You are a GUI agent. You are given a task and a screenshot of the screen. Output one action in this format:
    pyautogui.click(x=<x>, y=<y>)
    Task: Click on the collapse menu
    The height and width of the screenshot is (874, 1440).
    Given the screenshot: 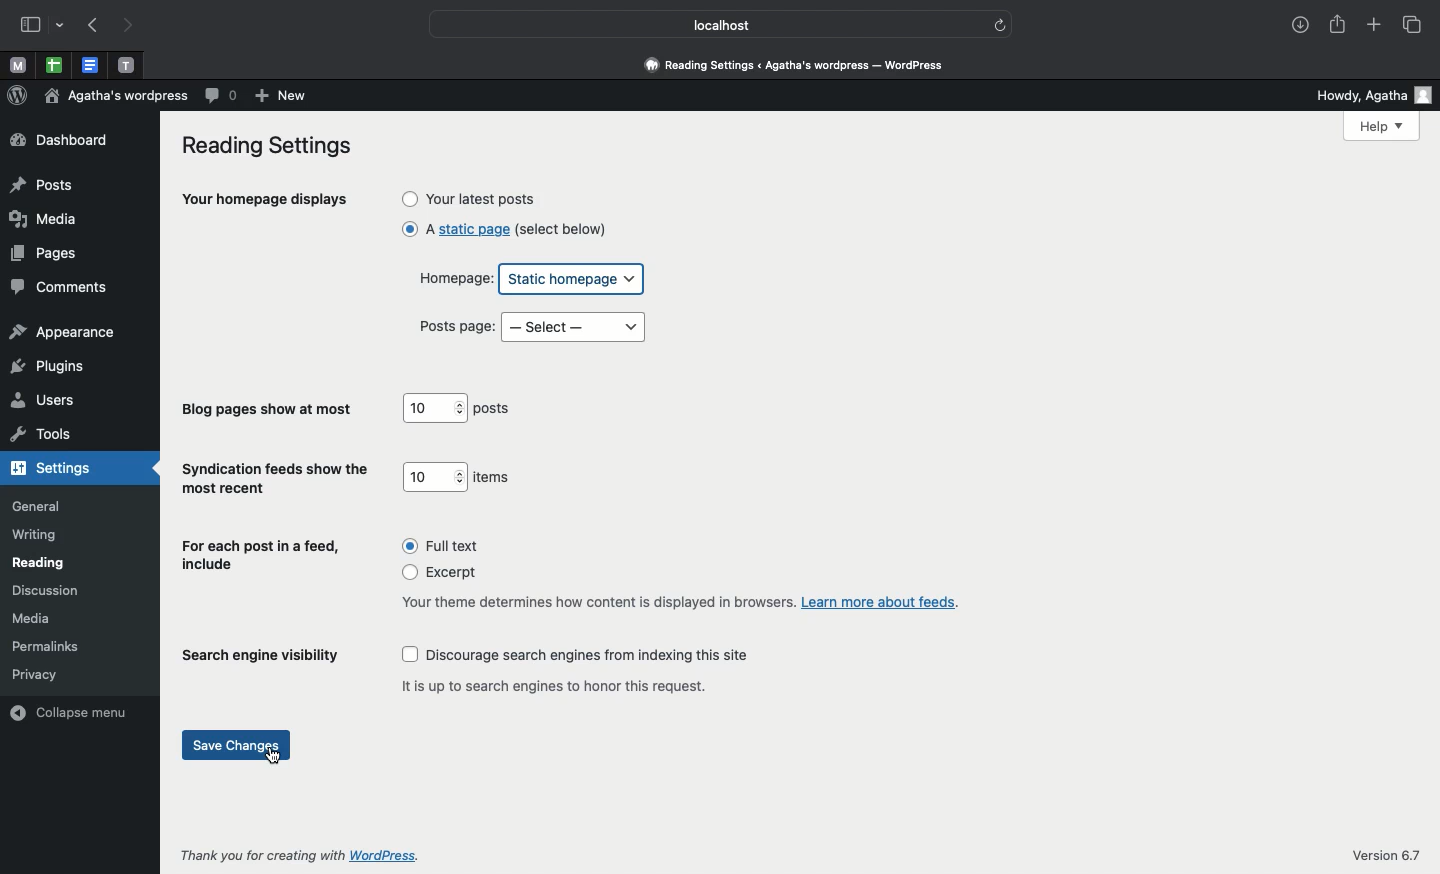 What is the action you would take?
    pyautogui.click(x=74, y=711)
    